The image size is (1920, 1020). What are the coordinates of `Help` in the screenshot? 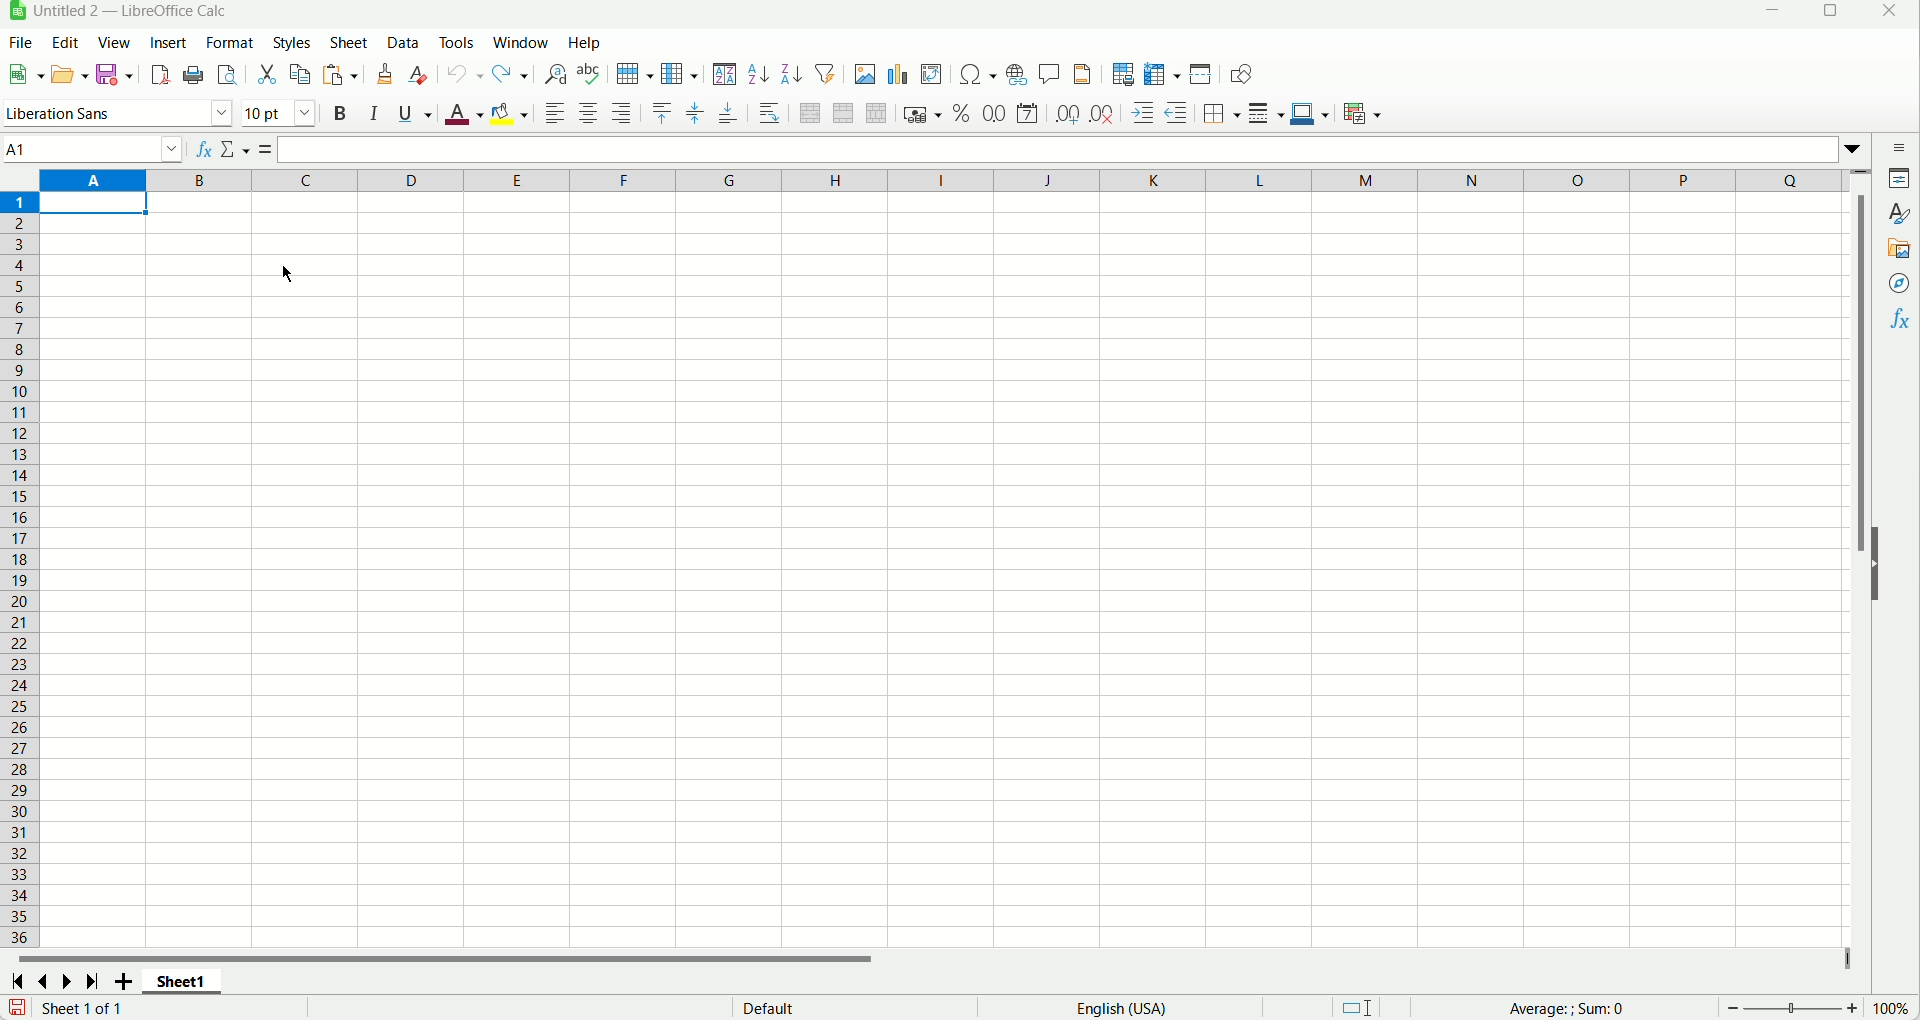 It's located at (585, 43).